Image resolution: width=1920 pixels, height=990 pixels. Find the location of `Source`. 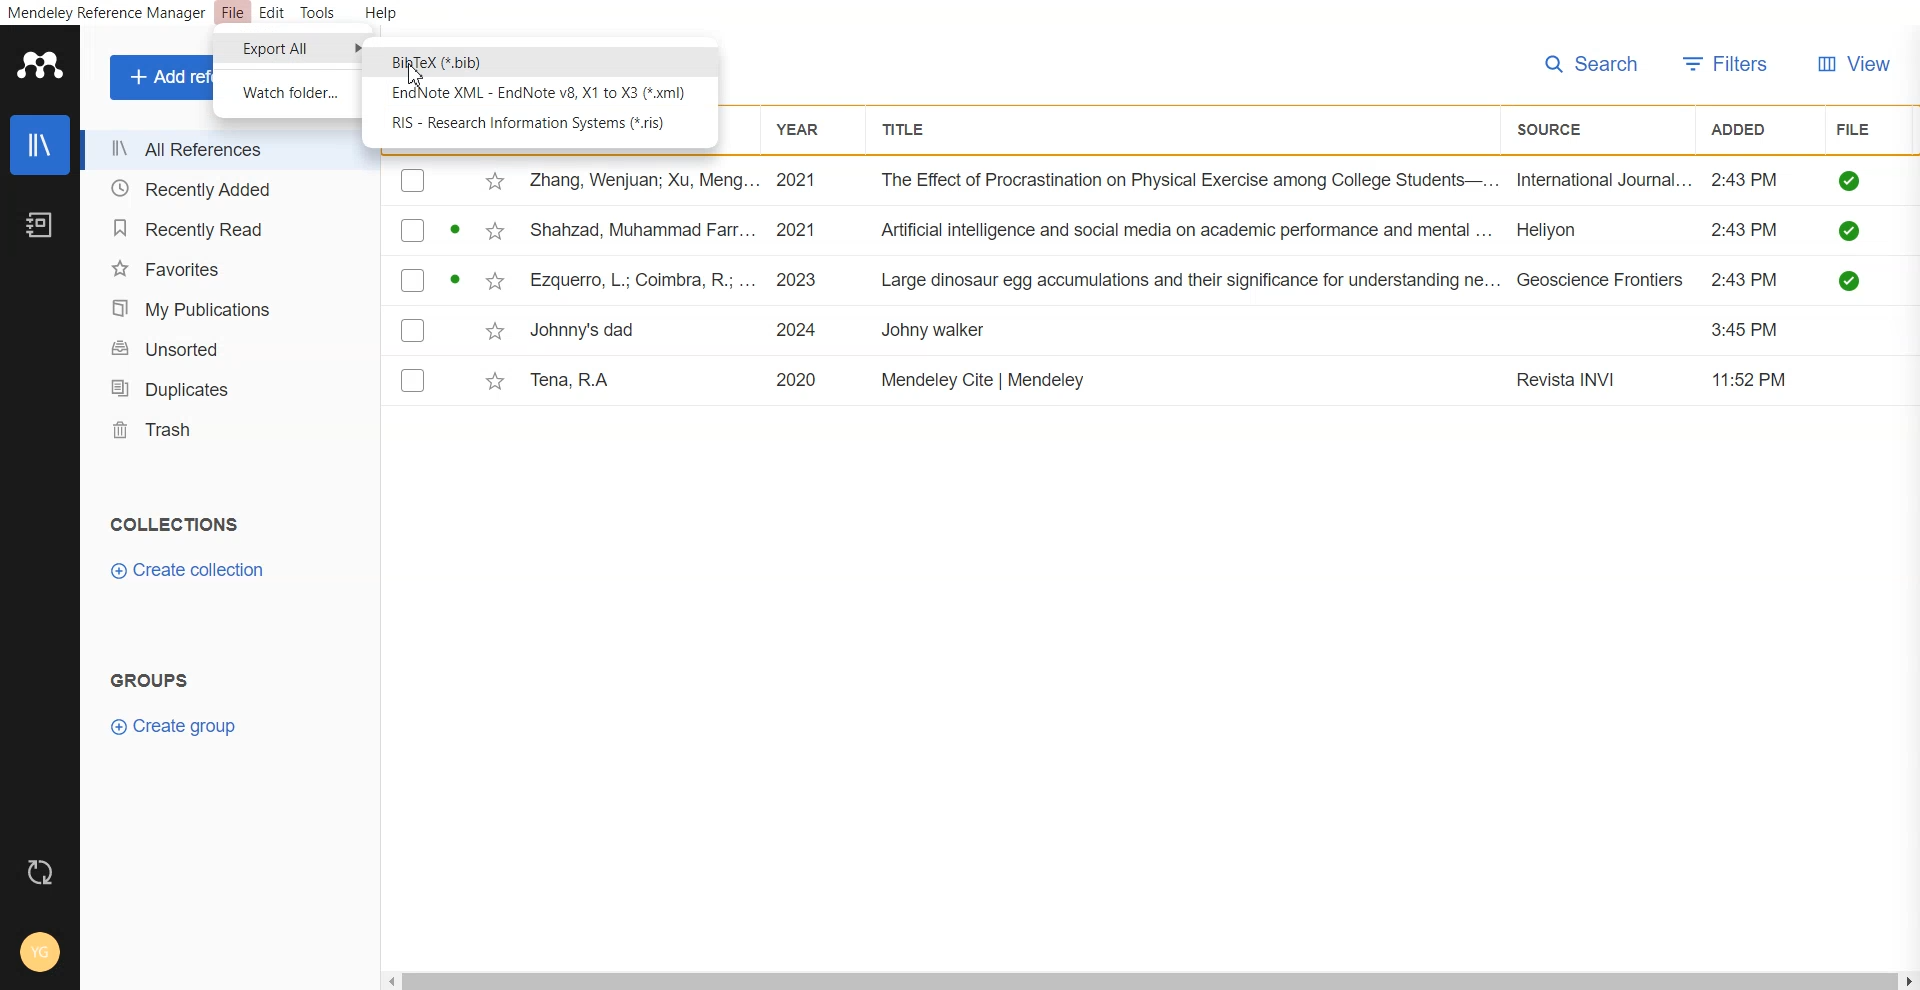

Source is located at coordinates (1559, 130).